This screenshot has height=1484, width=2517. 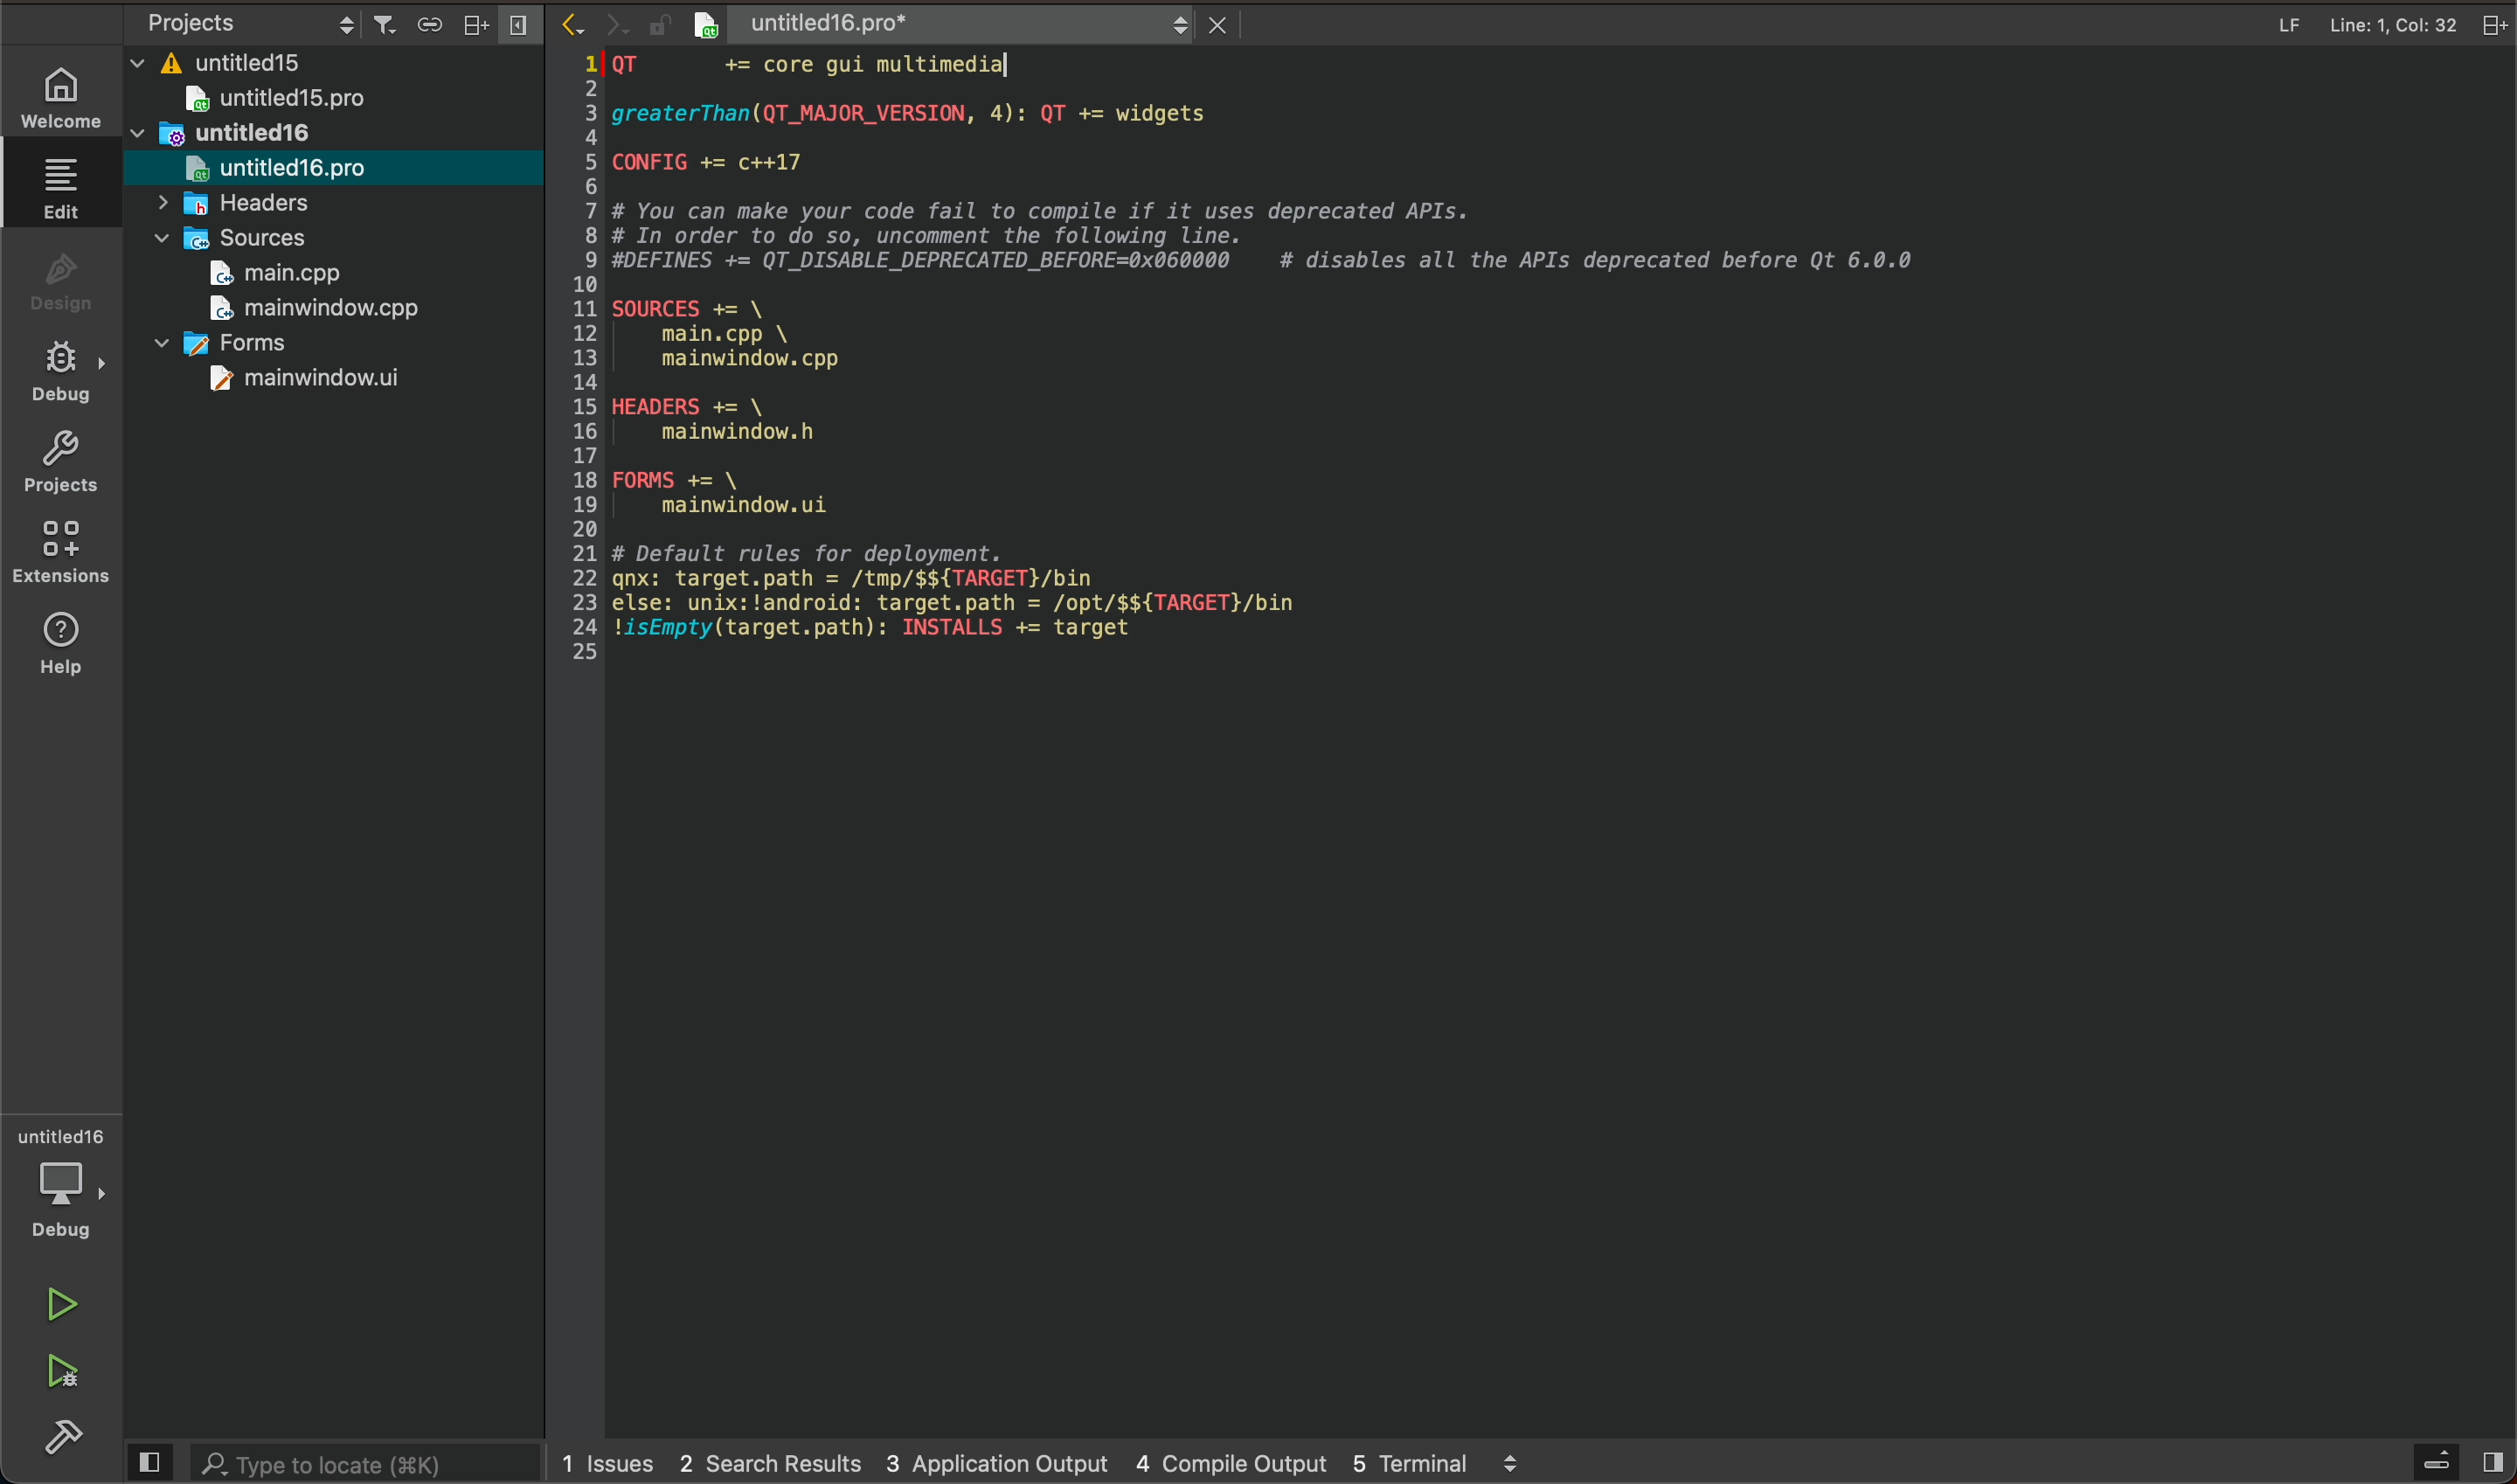 What do you see at coordinates (1051, 1460) in the screenshot?
I see `logs` at bounding box center [1051, 1460].